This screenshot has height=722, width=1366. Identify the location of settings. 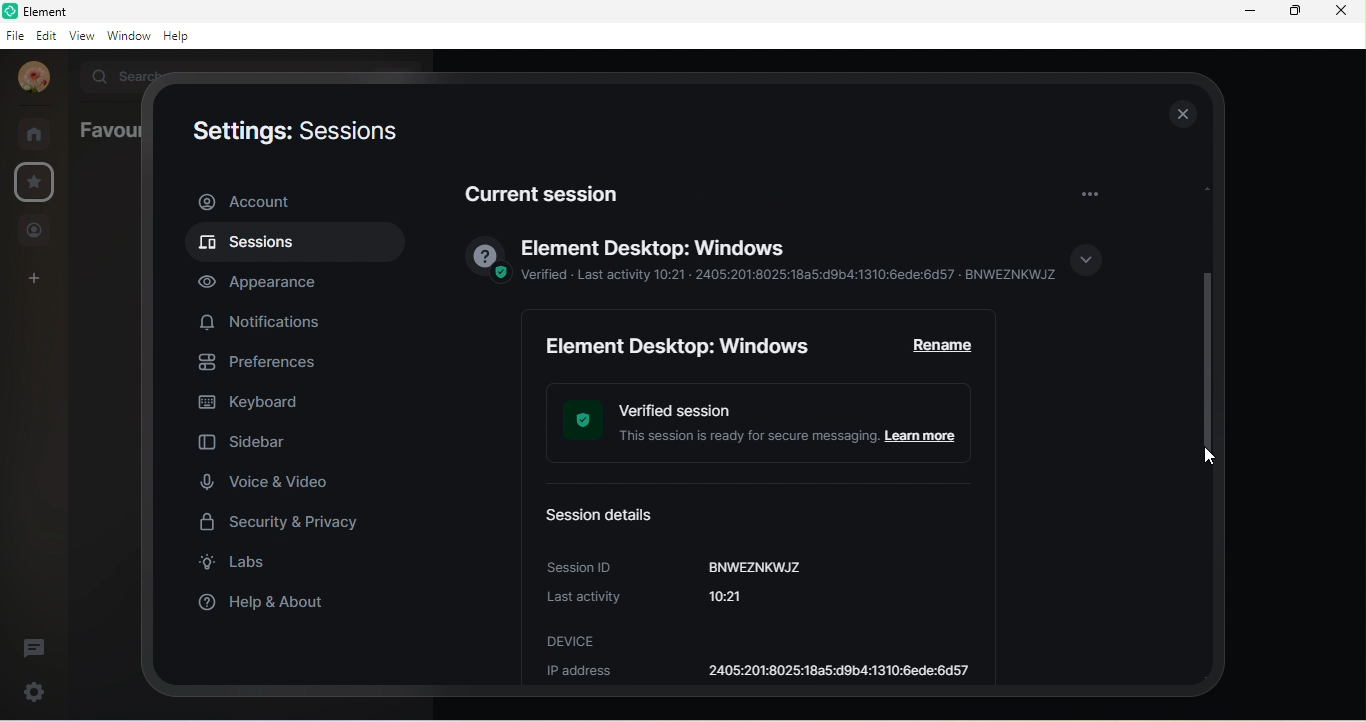
(37, 181).